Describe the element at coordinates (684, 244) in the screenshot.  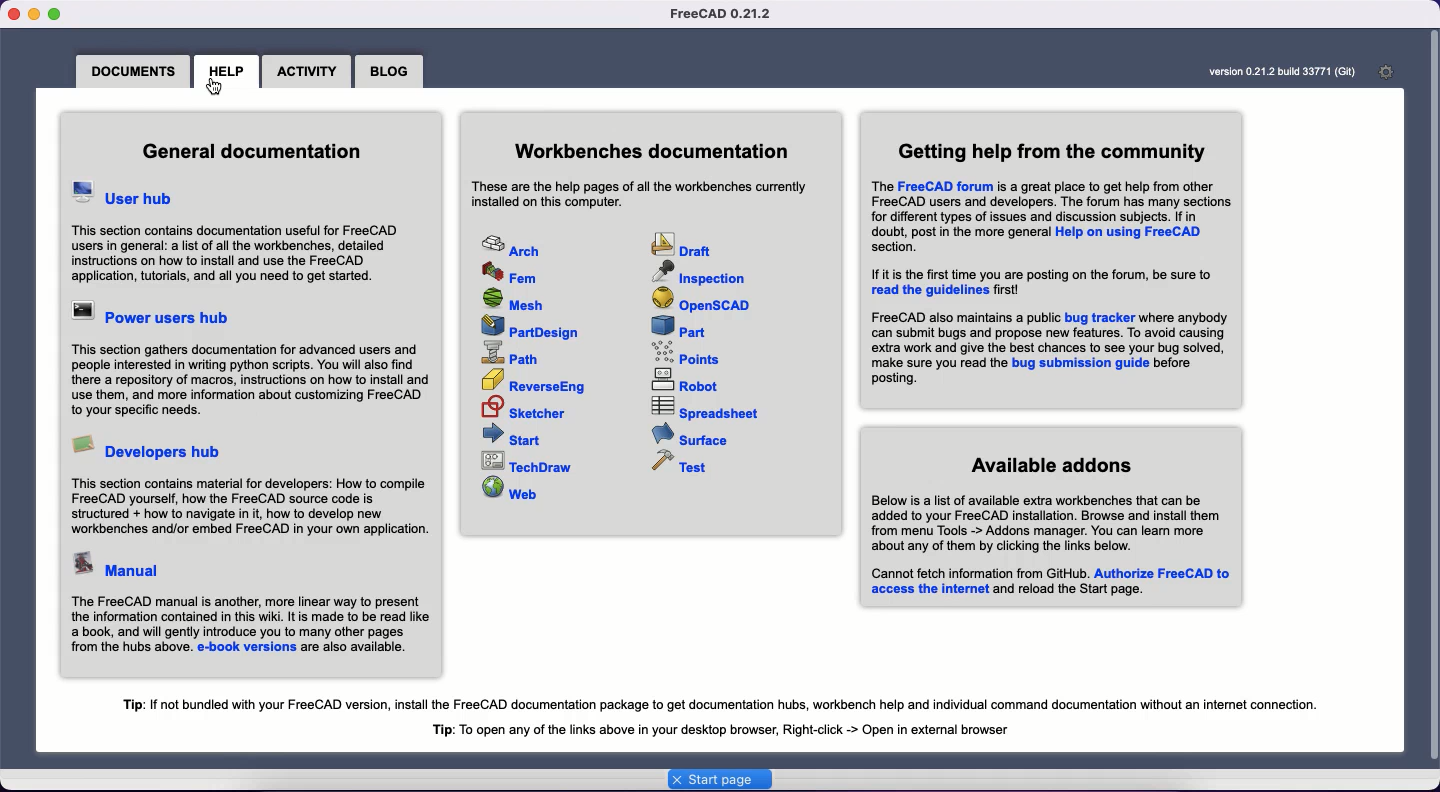
I see `Draft` at that location.